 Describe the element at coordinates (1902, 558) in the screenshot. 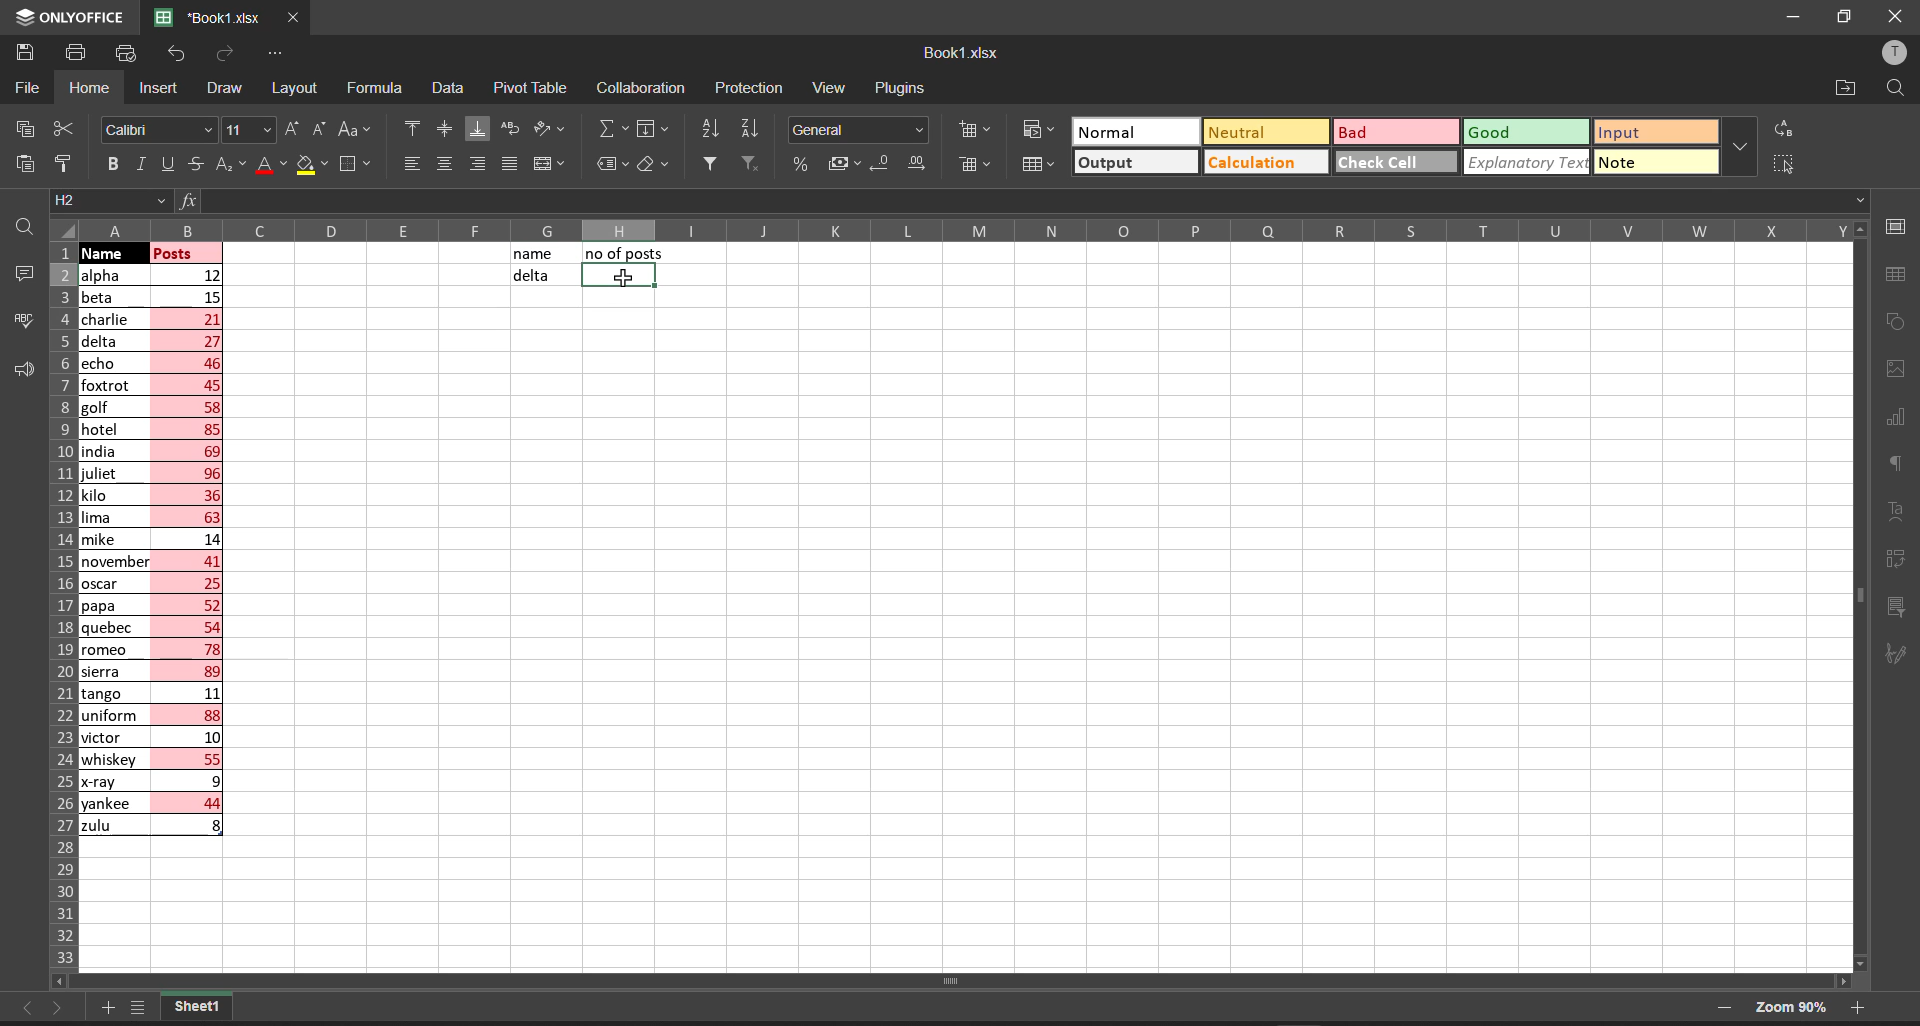

I see `pivot table settings` at that location.